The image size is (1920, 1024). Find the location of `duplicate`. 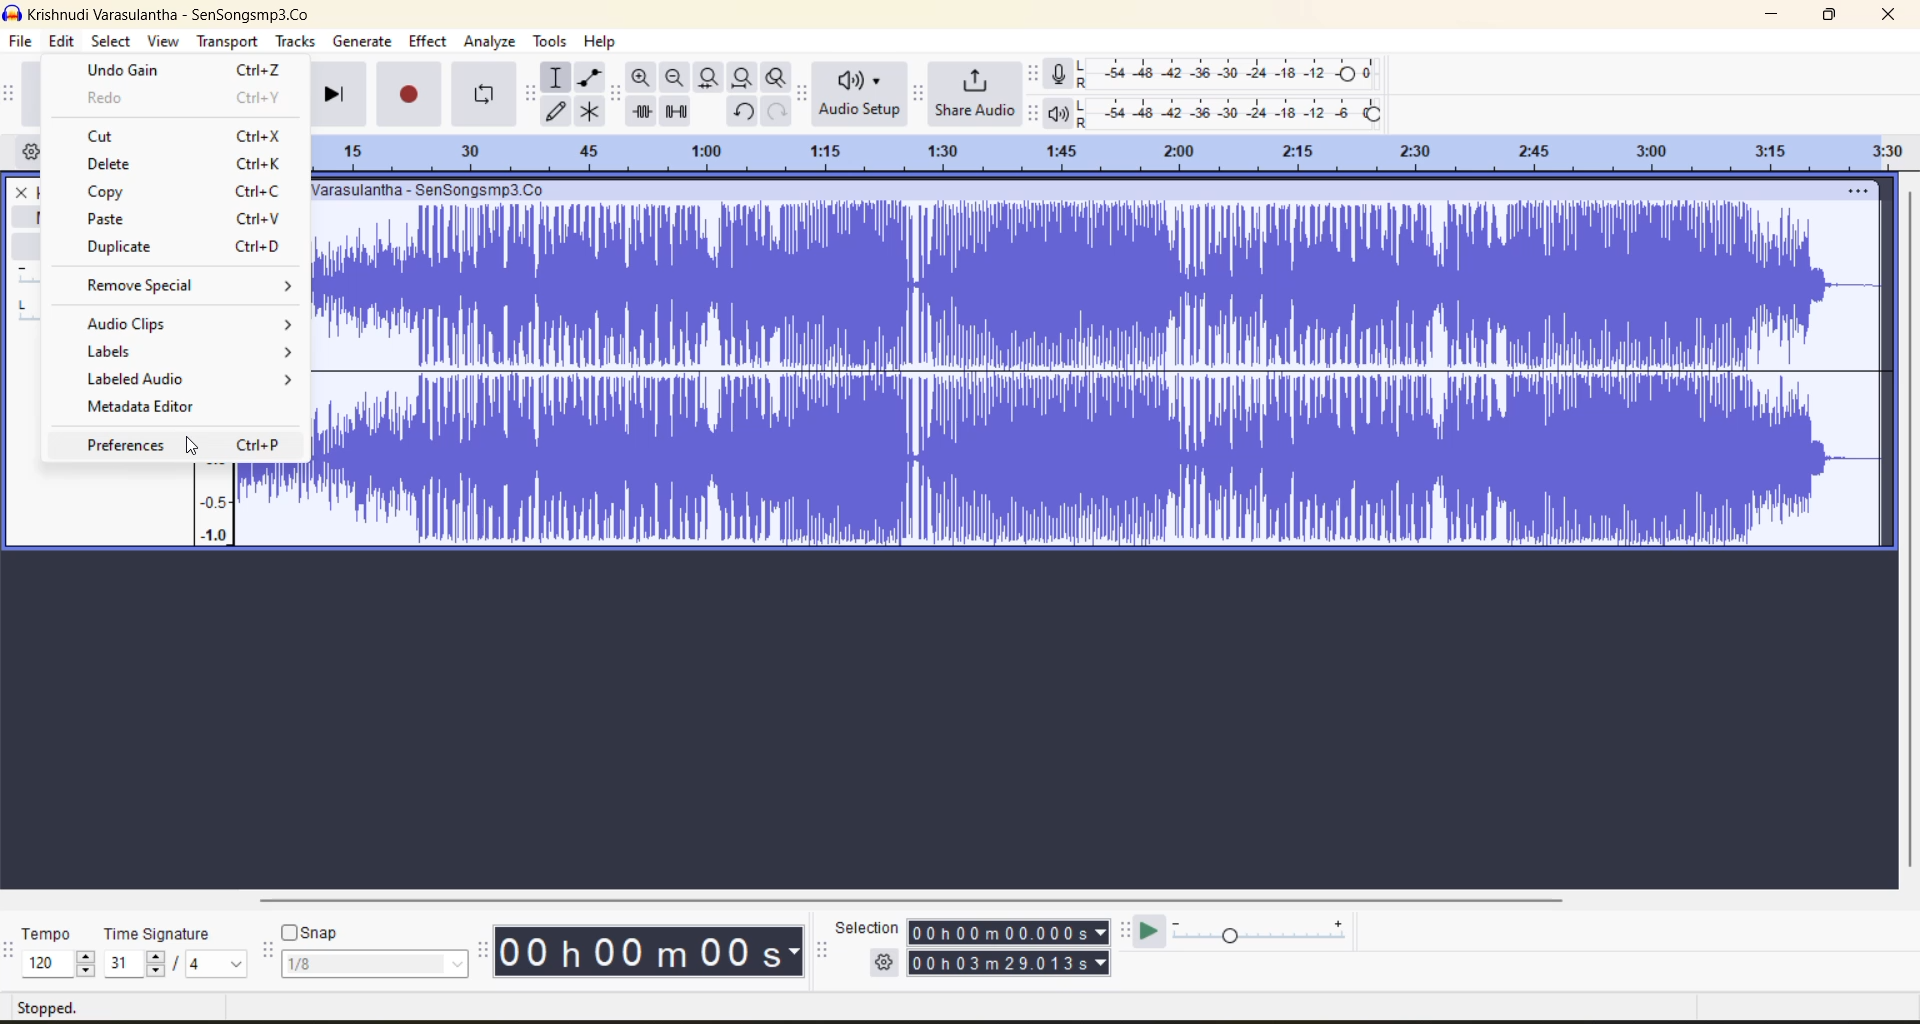

duplicate is located at coordinates (180, 247).